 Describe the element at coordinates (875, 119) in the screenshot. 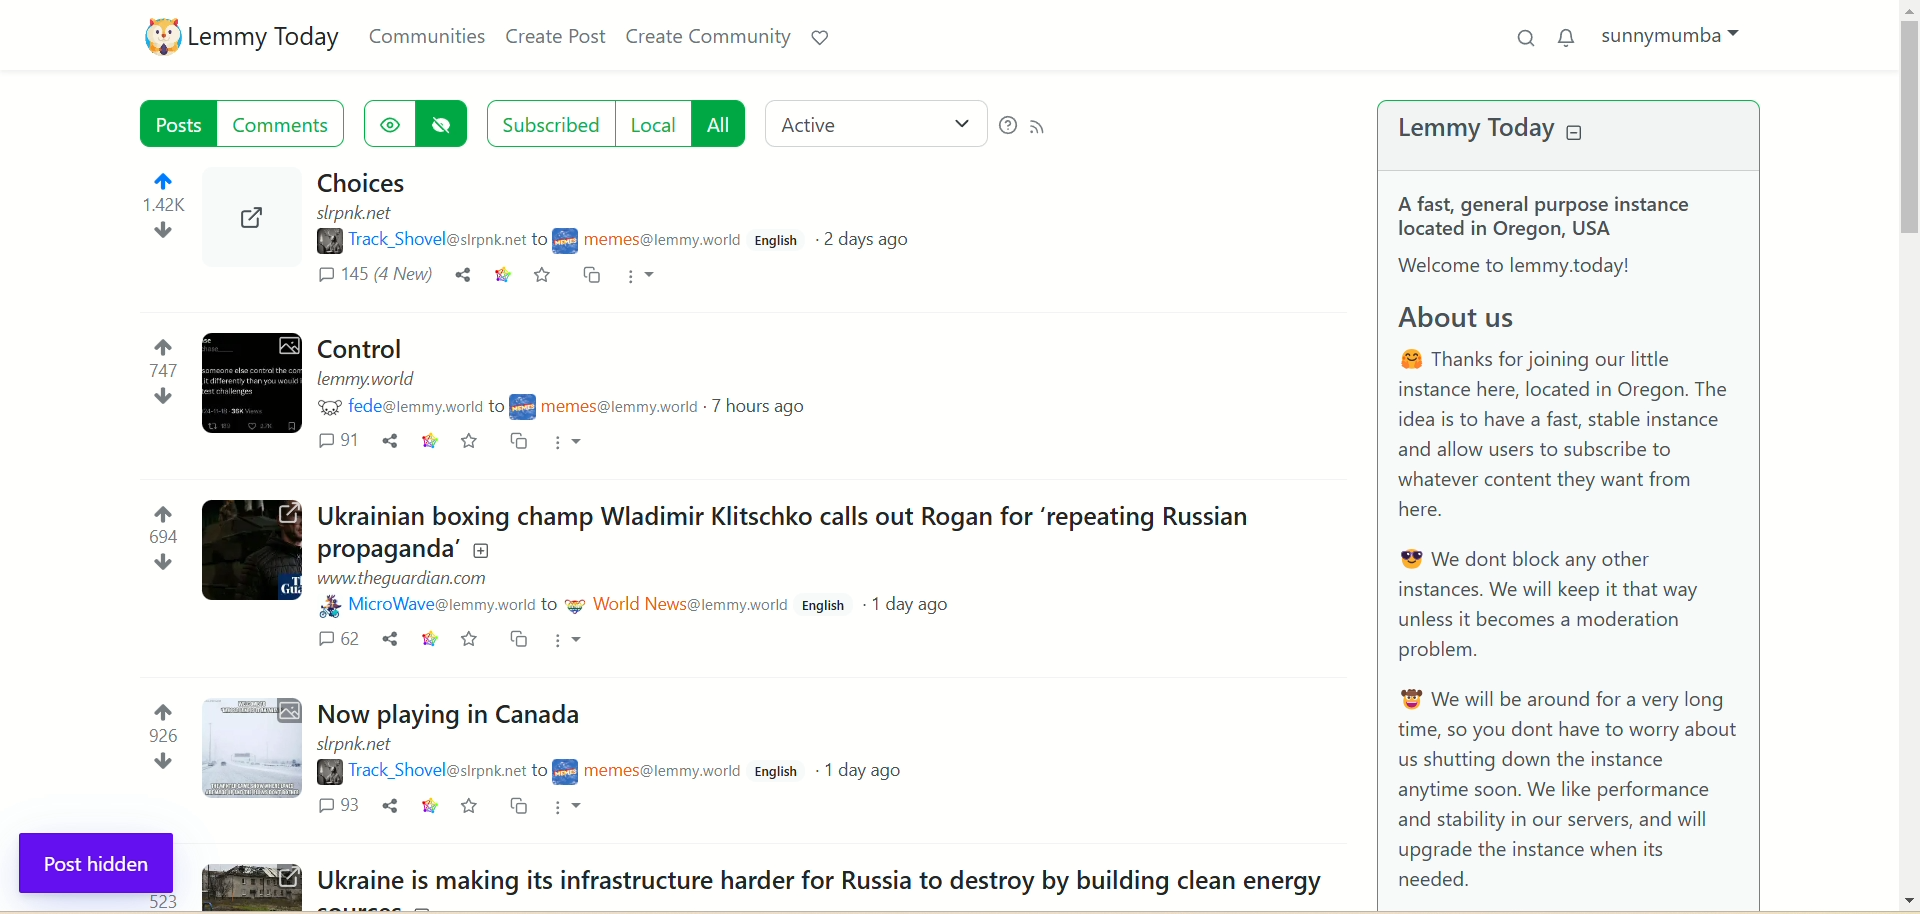

I see `active` at that location.